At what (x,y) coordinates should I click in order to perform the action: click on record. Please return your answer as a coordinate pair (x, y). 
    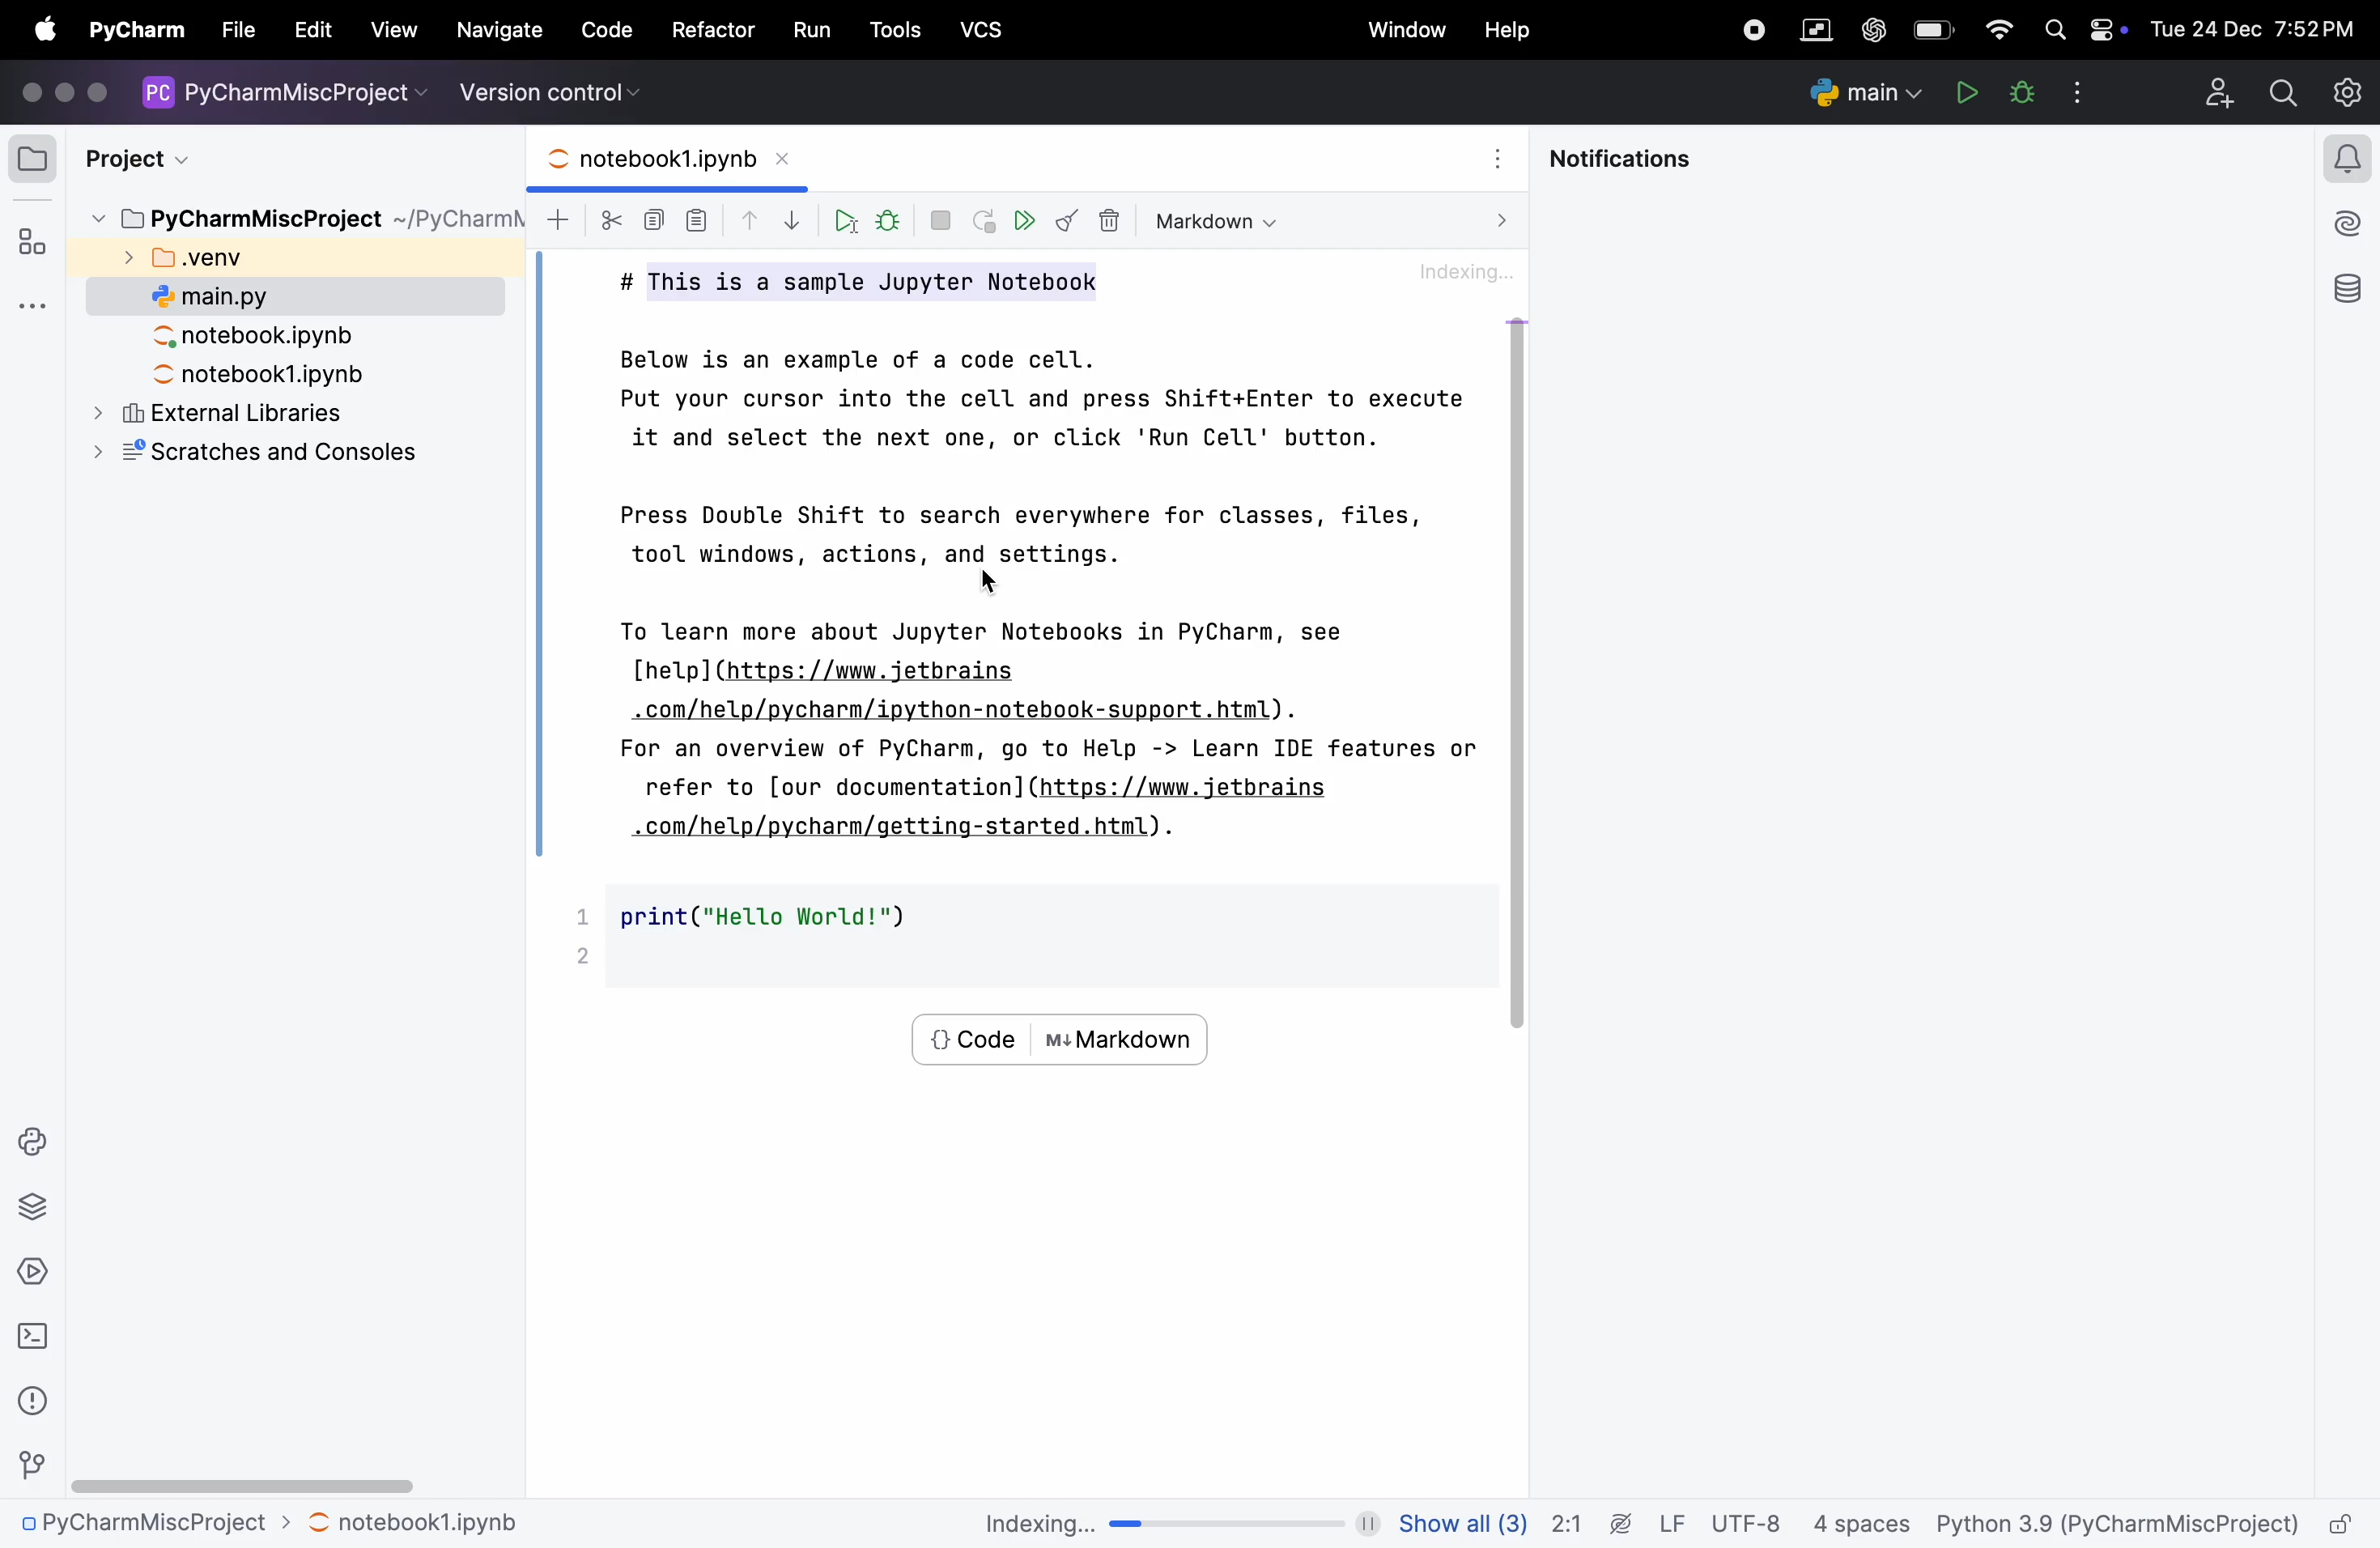
    Looking at the image, I should click on (1753, 32).